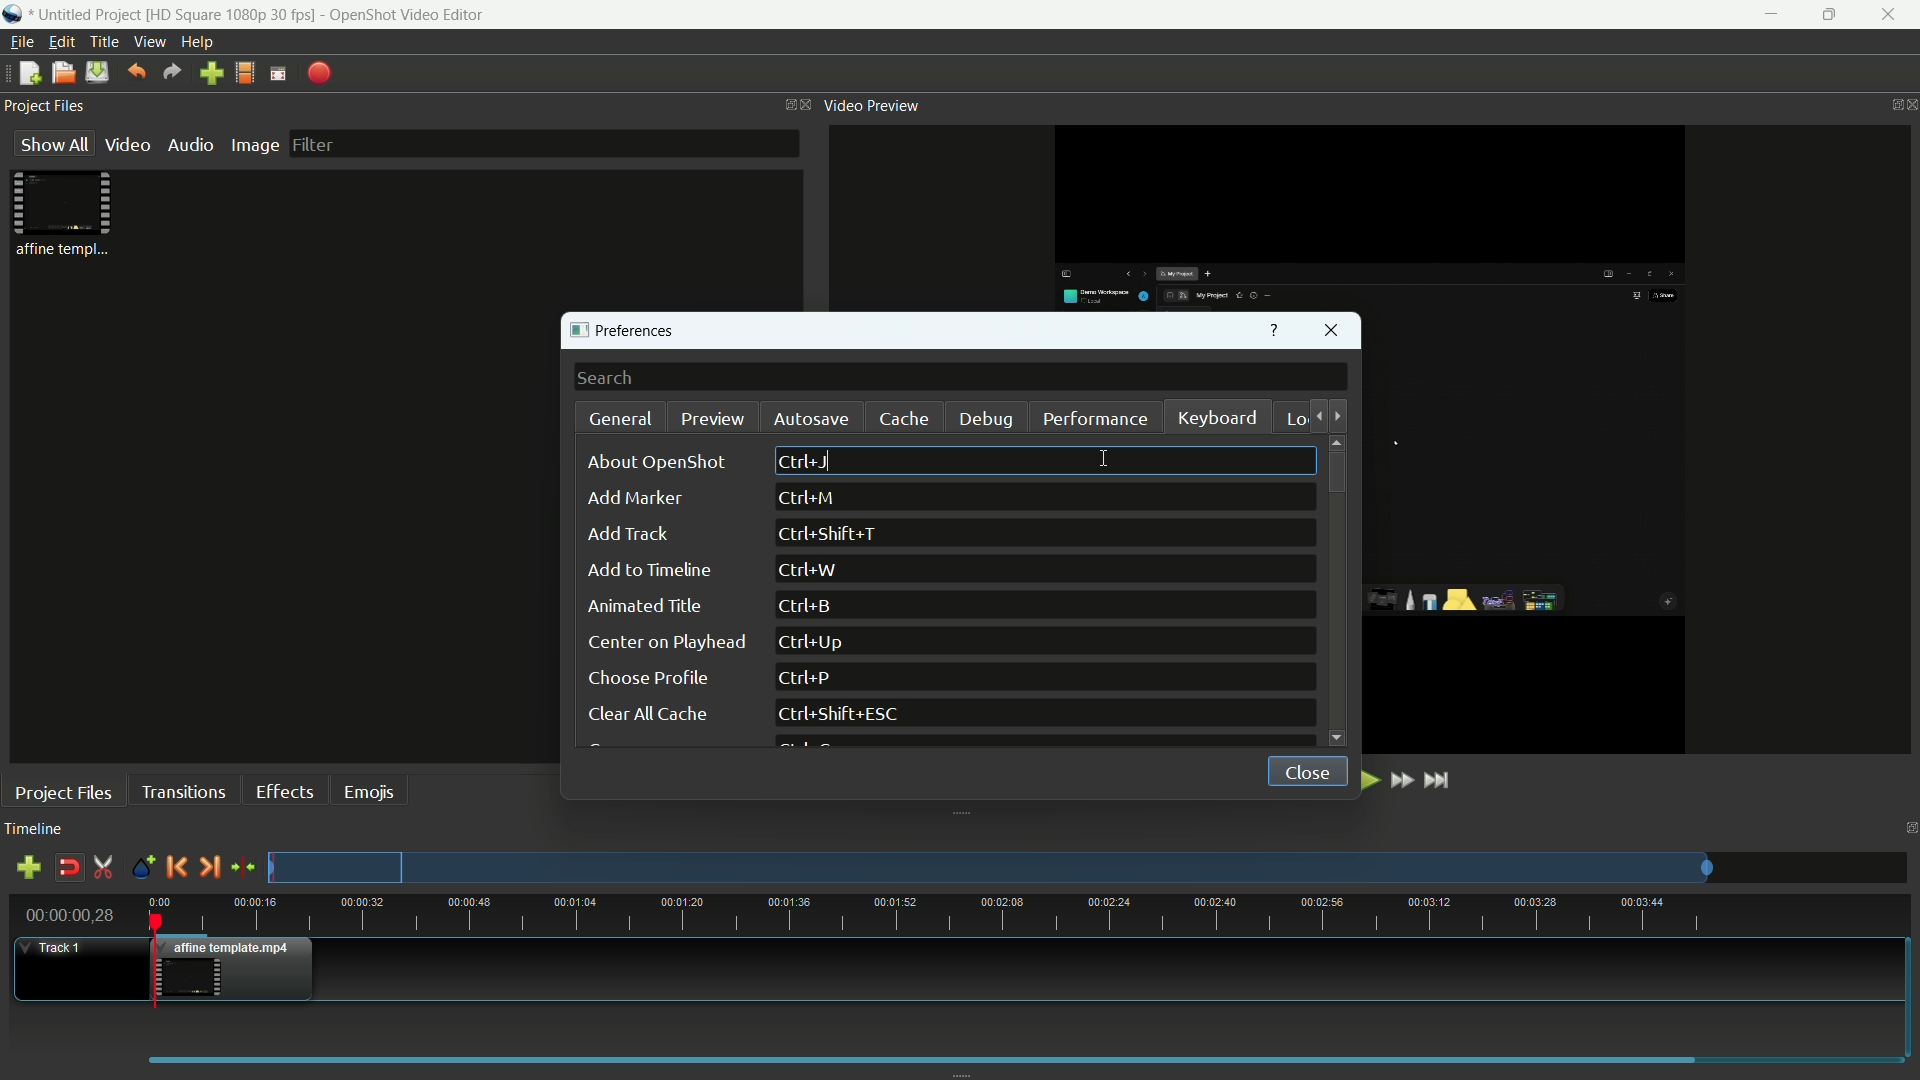 The width and height of the screenshot is (1920, 1080). Describe the element at coordinates (843, 715) in the screenshot. I see `keyboard shortcut` at that location.